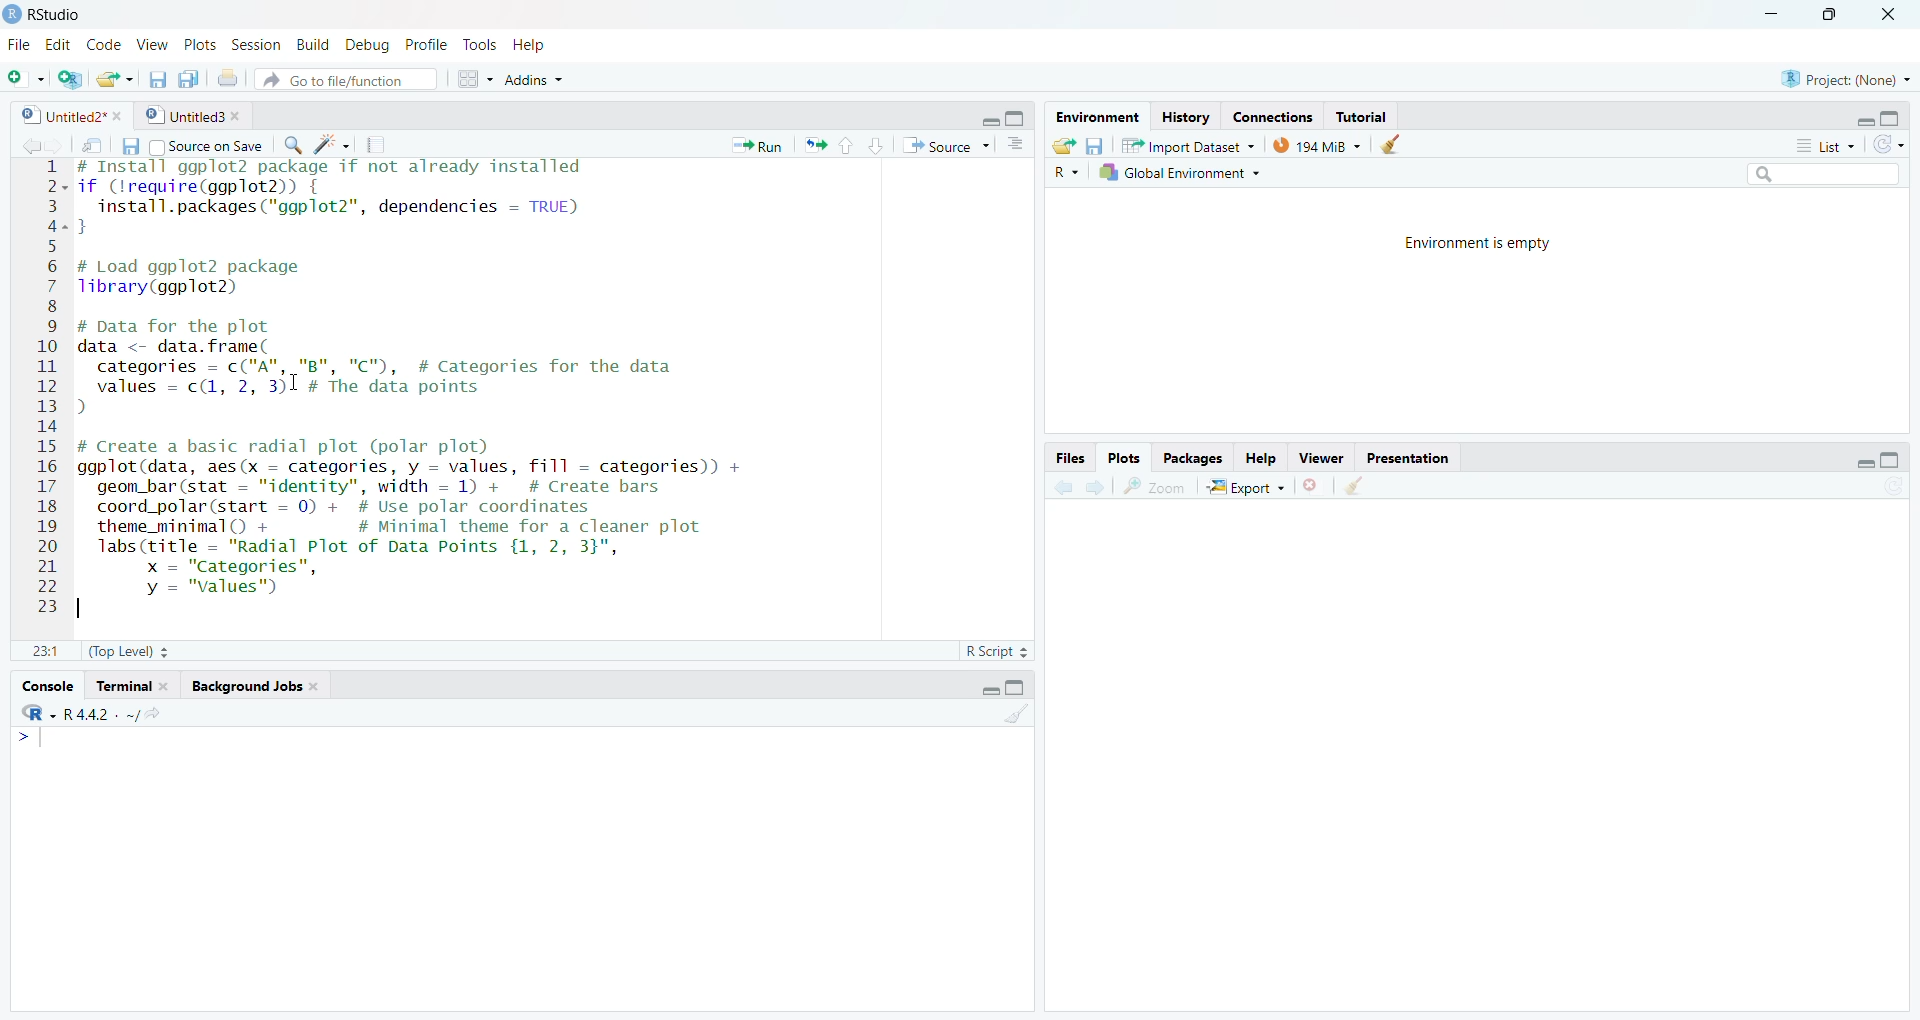 The image size is (1920, 1020). What do you see at coordinates (1193, 144) in the screenshot?
I see `Import Dataset ` at bounding box center [1193, 144].